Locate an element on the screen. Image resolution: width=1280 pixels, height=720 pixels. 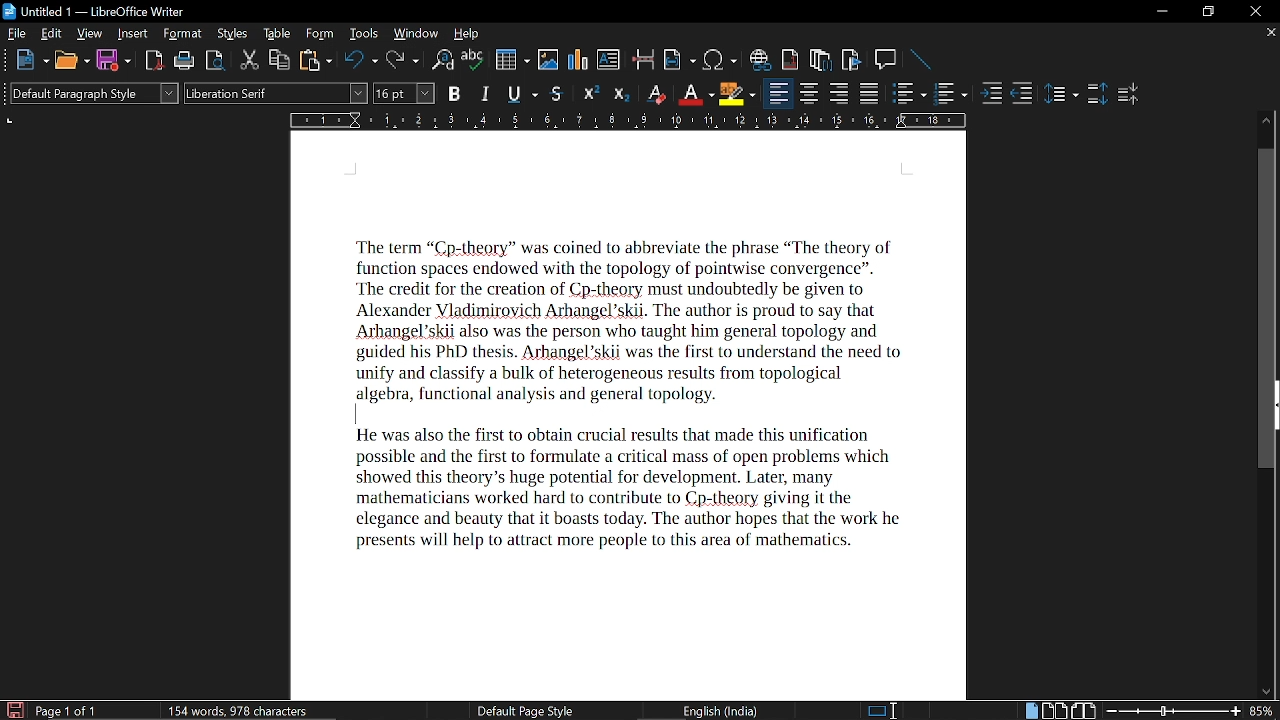
Justified is located at coordinates (871, 93).